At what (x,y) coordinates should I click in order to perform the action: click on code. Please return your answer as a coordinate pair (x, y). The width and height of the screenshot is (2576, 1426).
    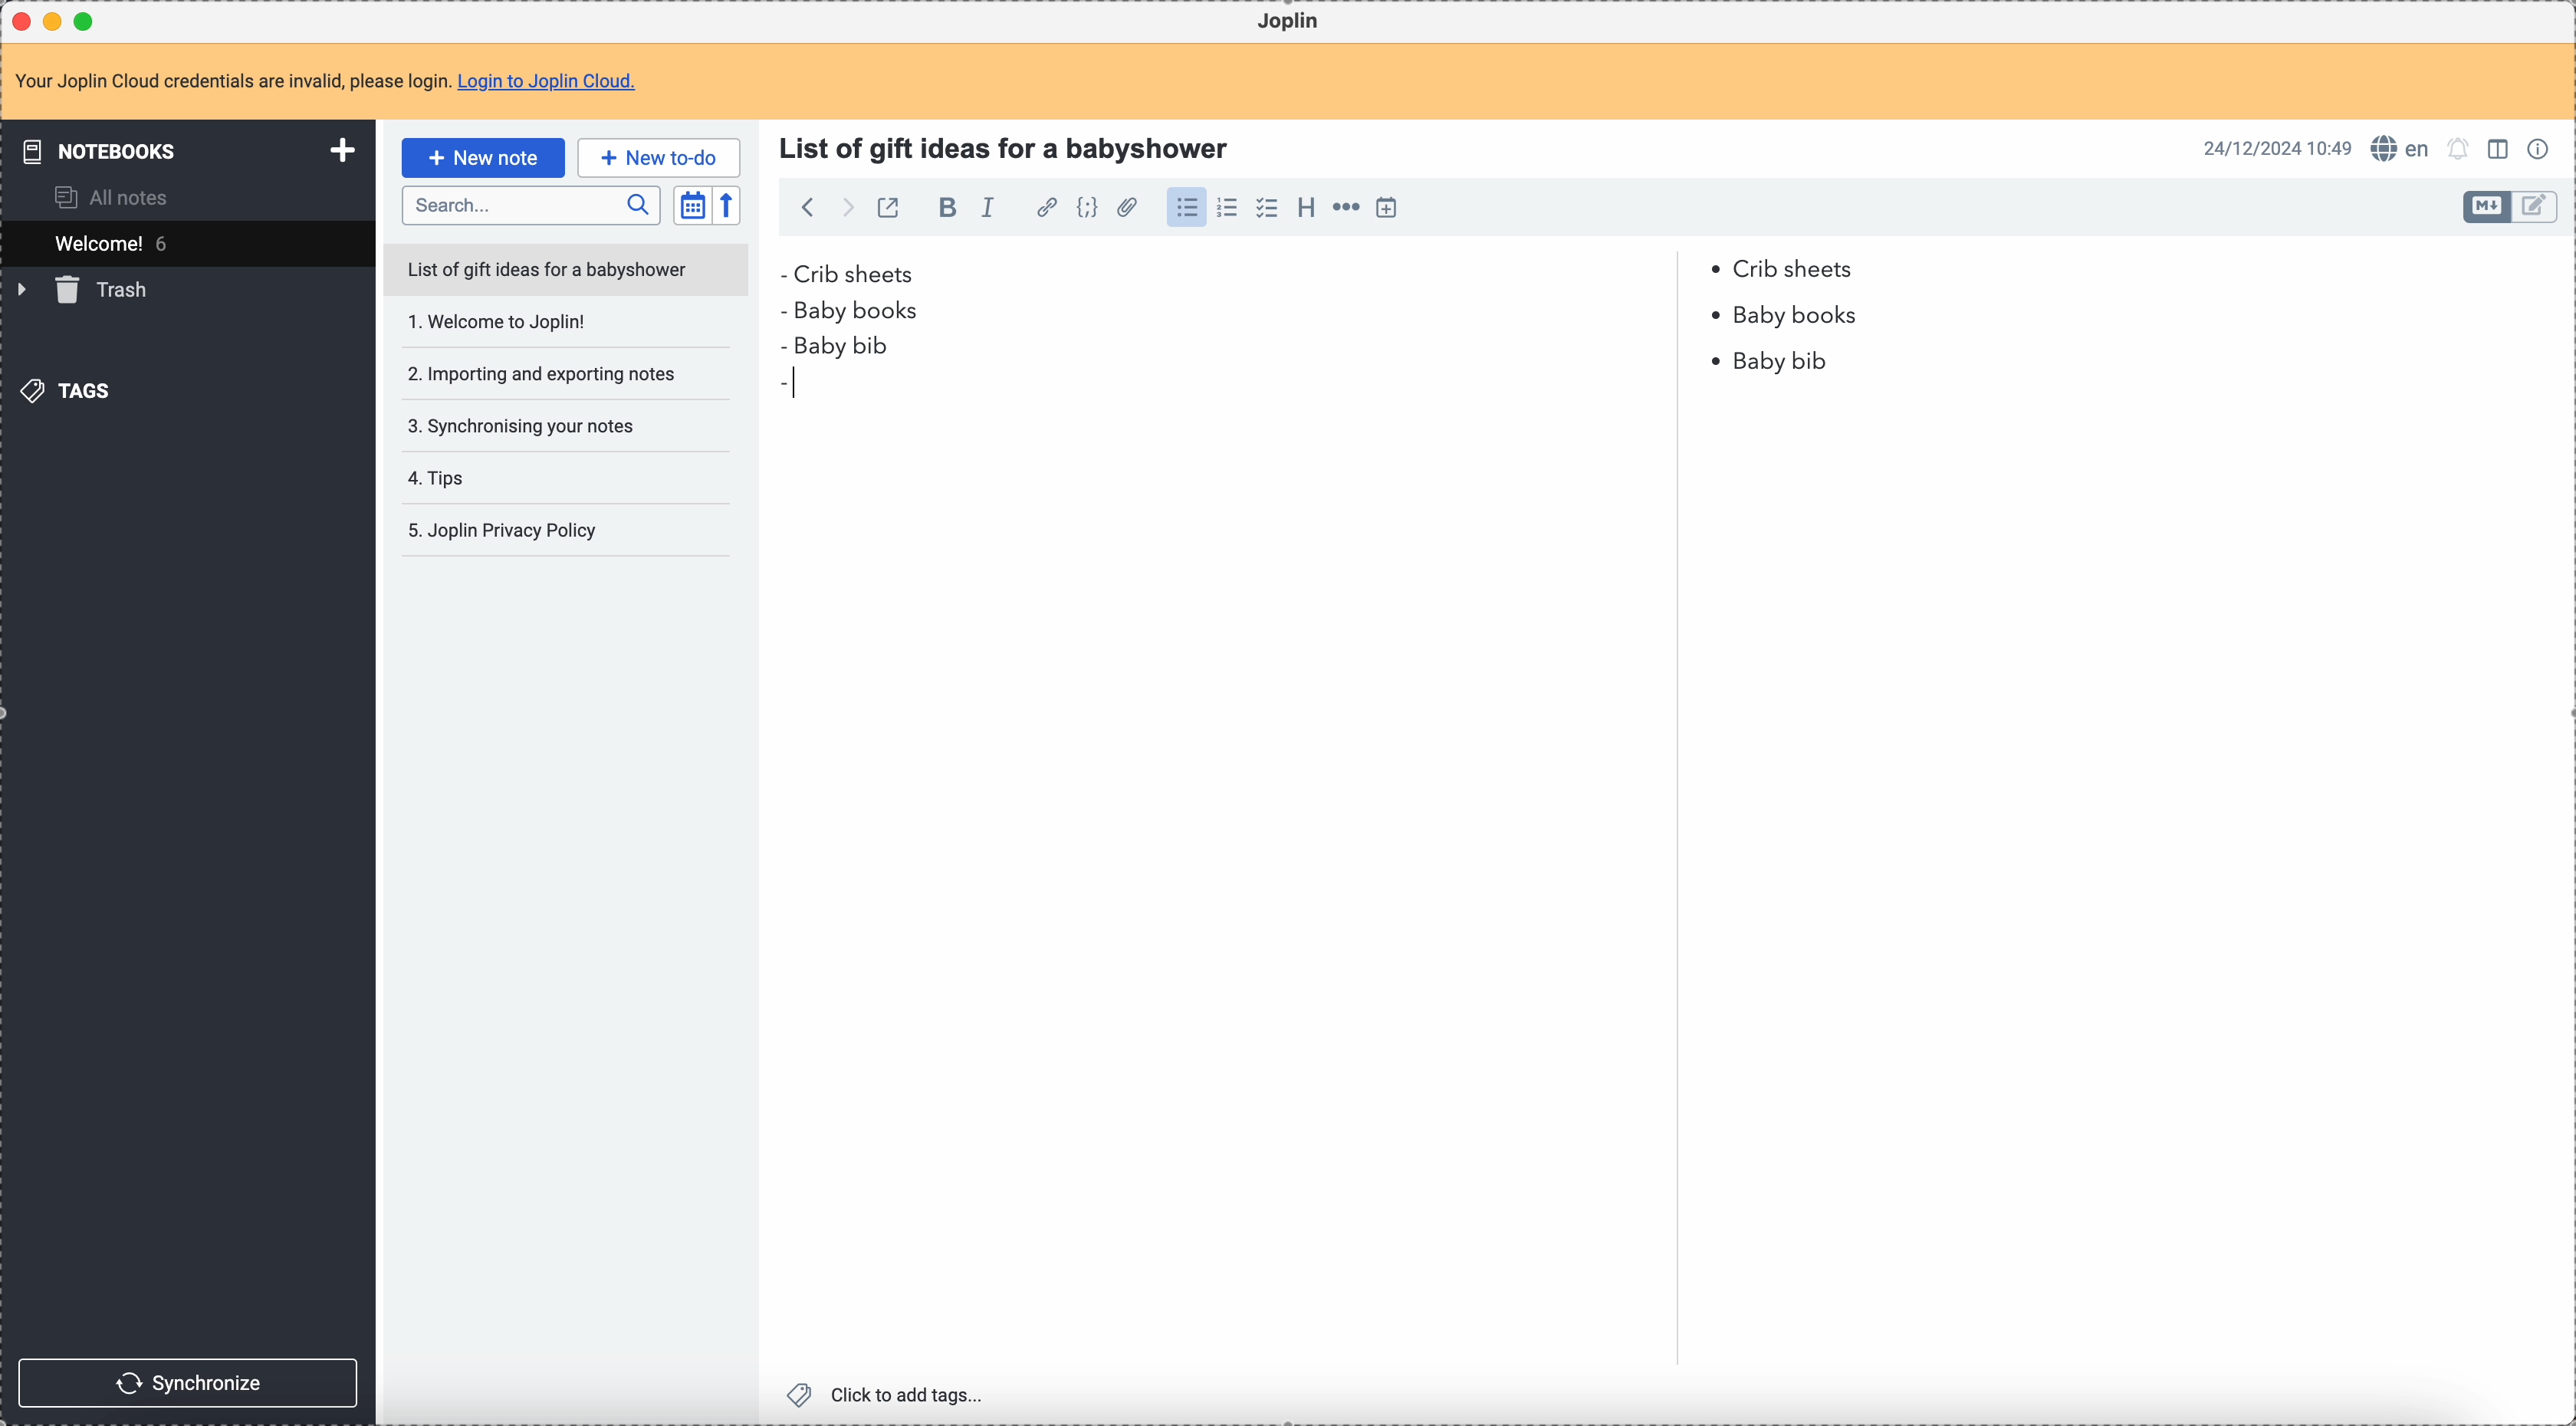
    Looking at the image, I should click on (1090, 209).